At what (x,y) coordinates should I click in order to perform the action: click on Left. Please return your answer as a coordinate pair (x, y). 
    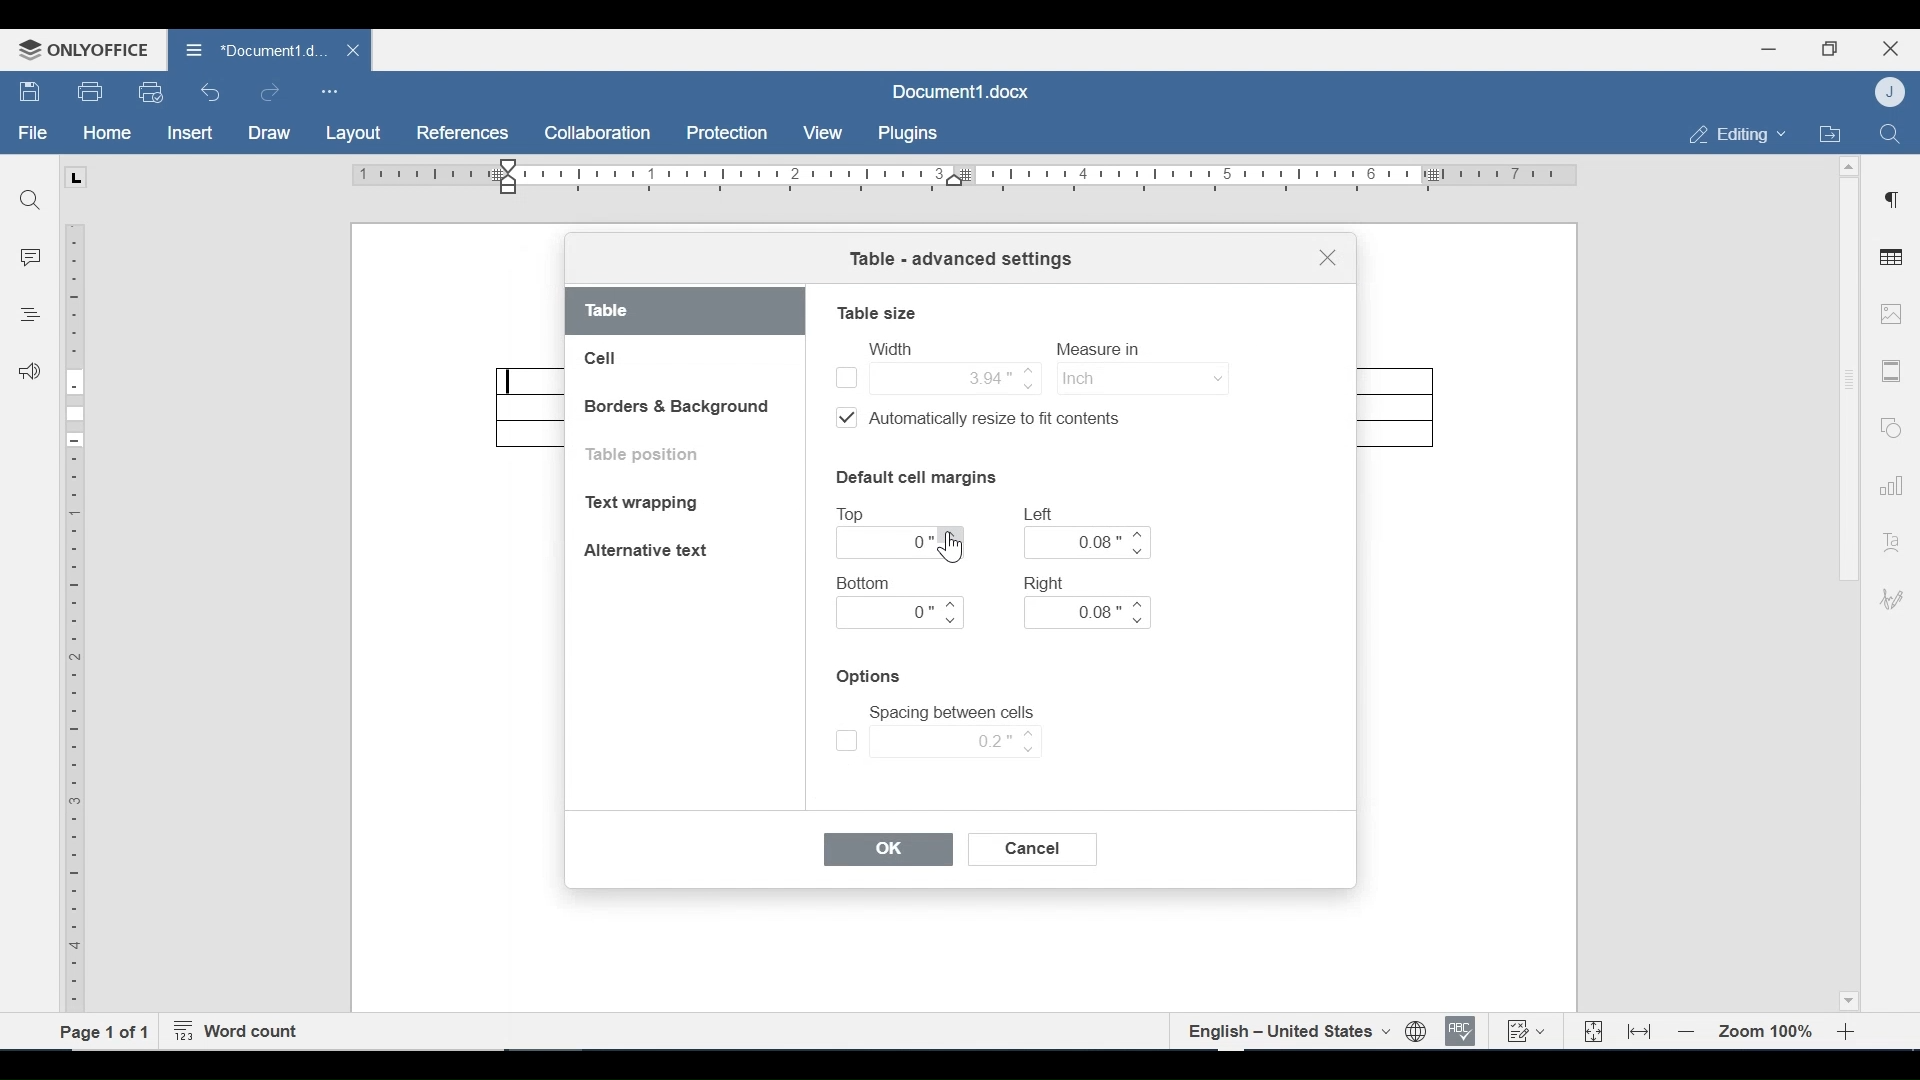
    Looking at the image, I should click on (1041, 514).